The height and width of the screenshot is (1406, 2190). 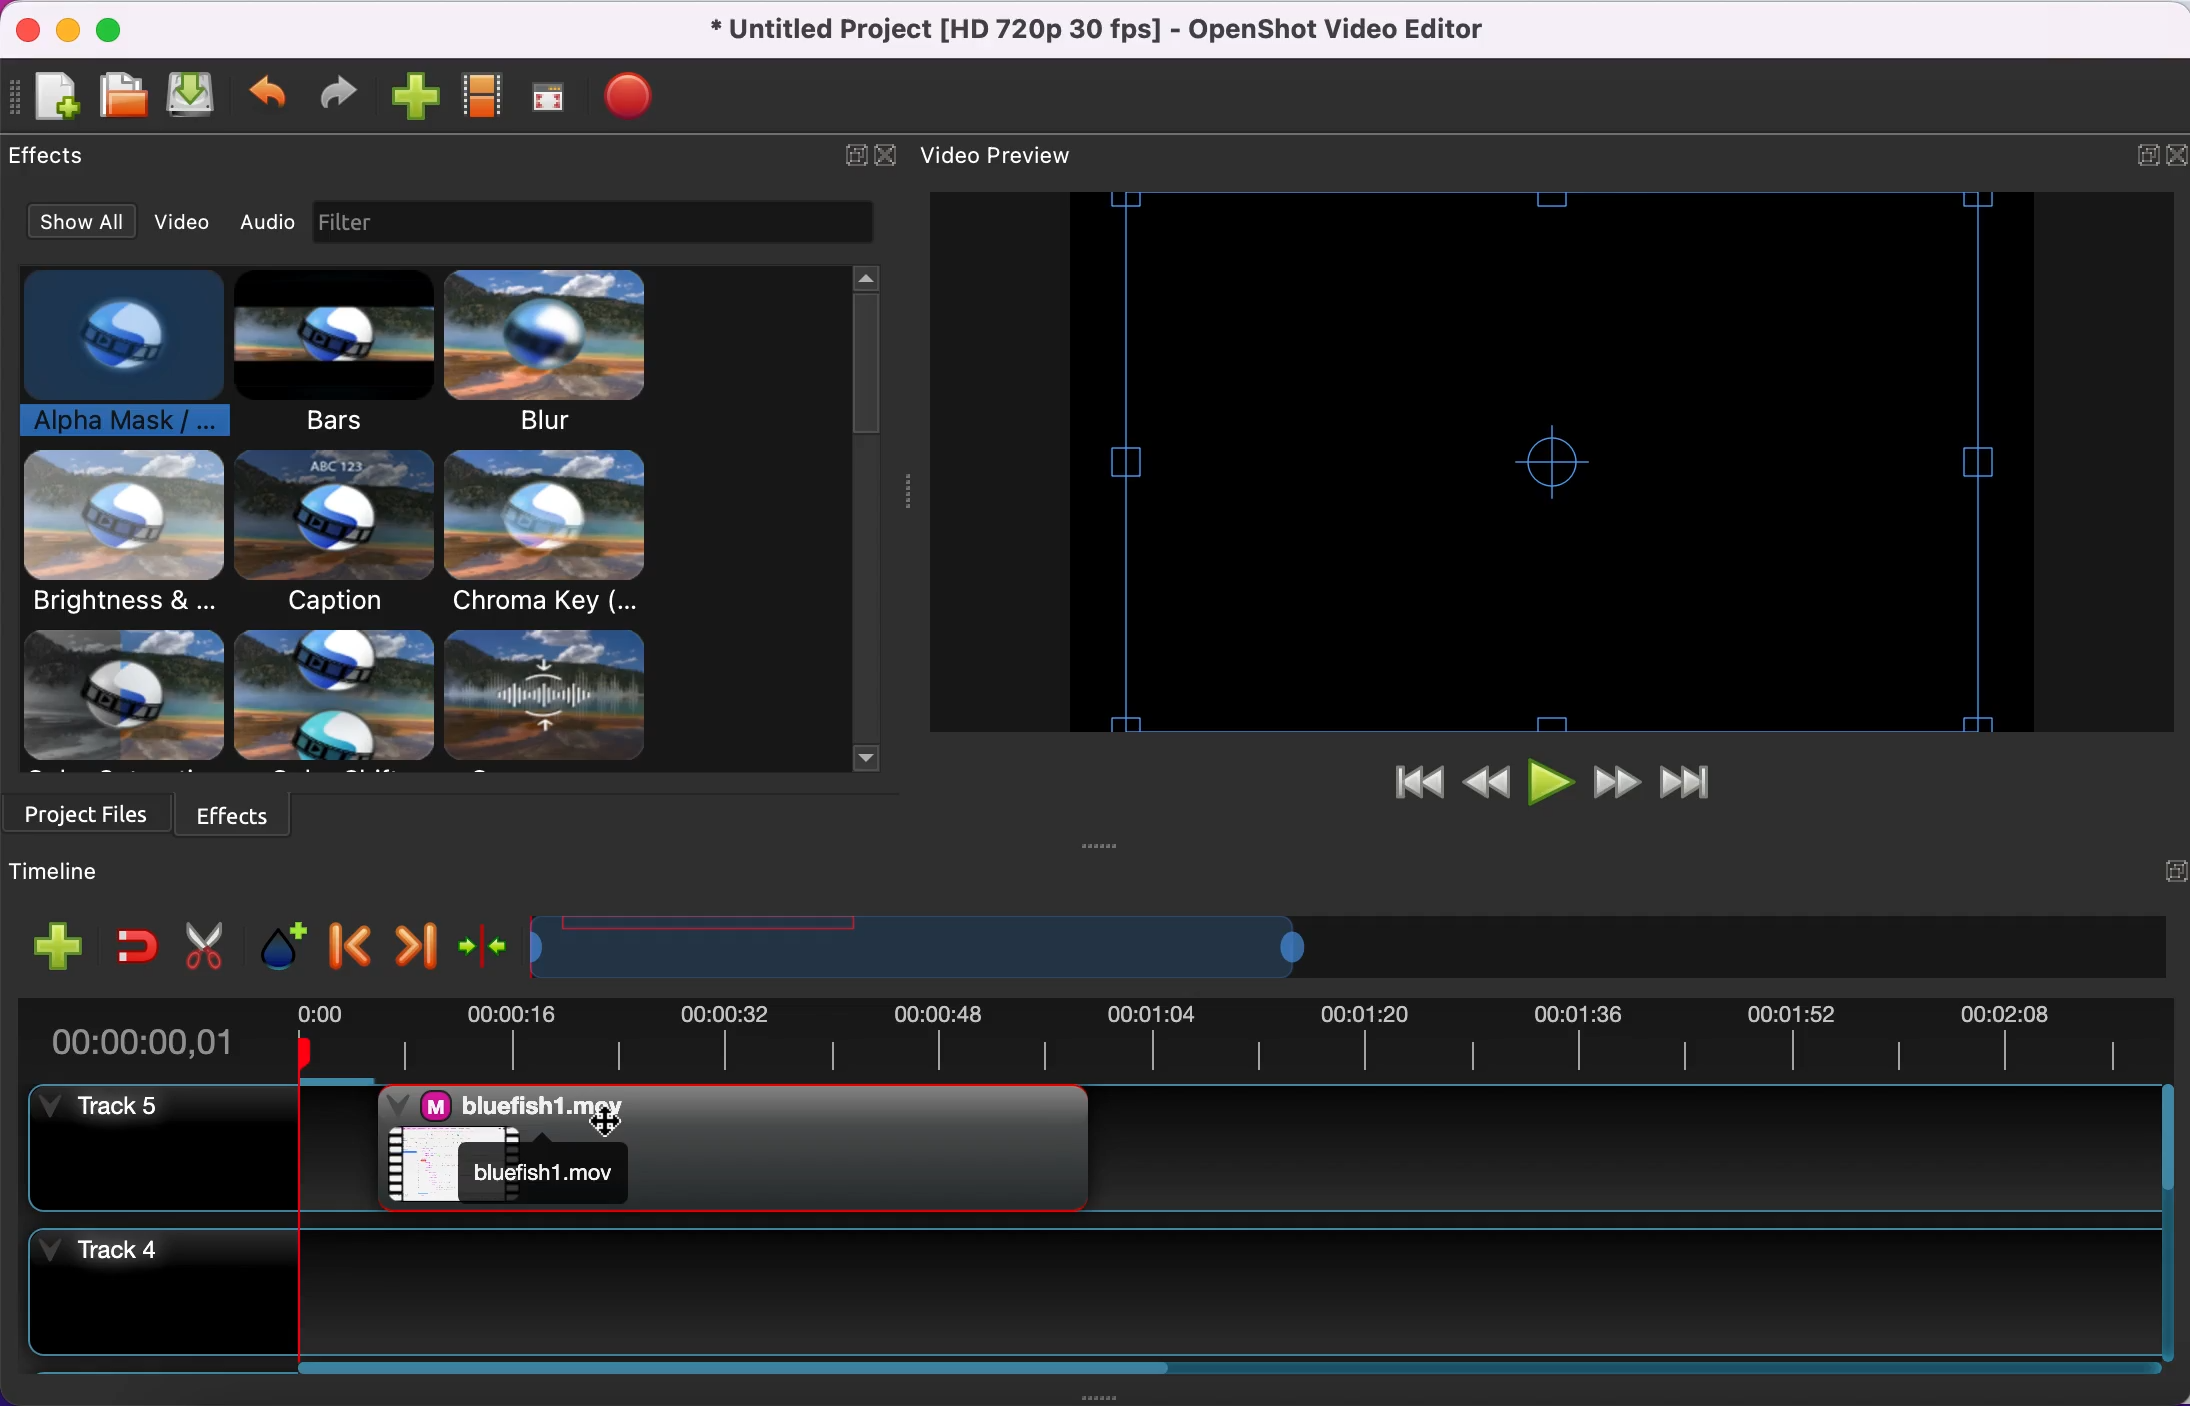 What do you see at coordinates (337, 101) in the screenshot?
I see `redo` at bounding box center [337, 101].